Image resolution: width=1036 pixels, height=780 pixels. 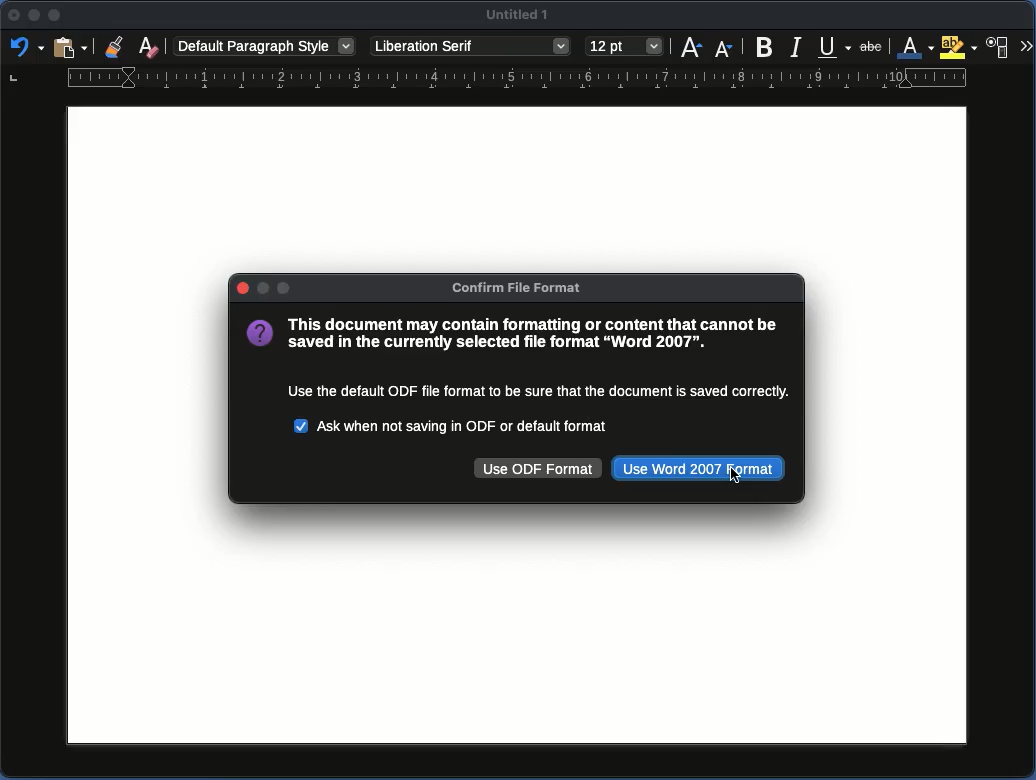 I want to click on Close, so click(x=12, y=19).